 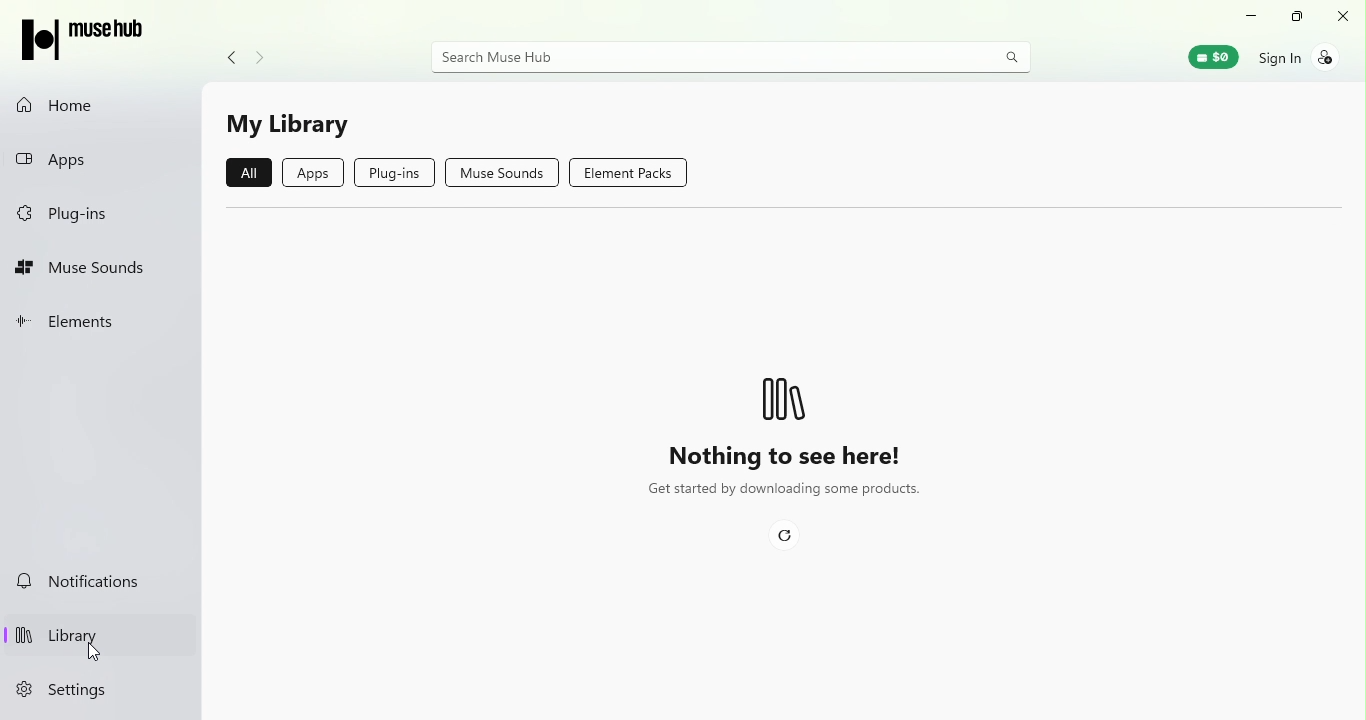 What do you see at coordinates (632, 174) in the screenshot?
I see `Element packs` at bounding box center [632, 174].